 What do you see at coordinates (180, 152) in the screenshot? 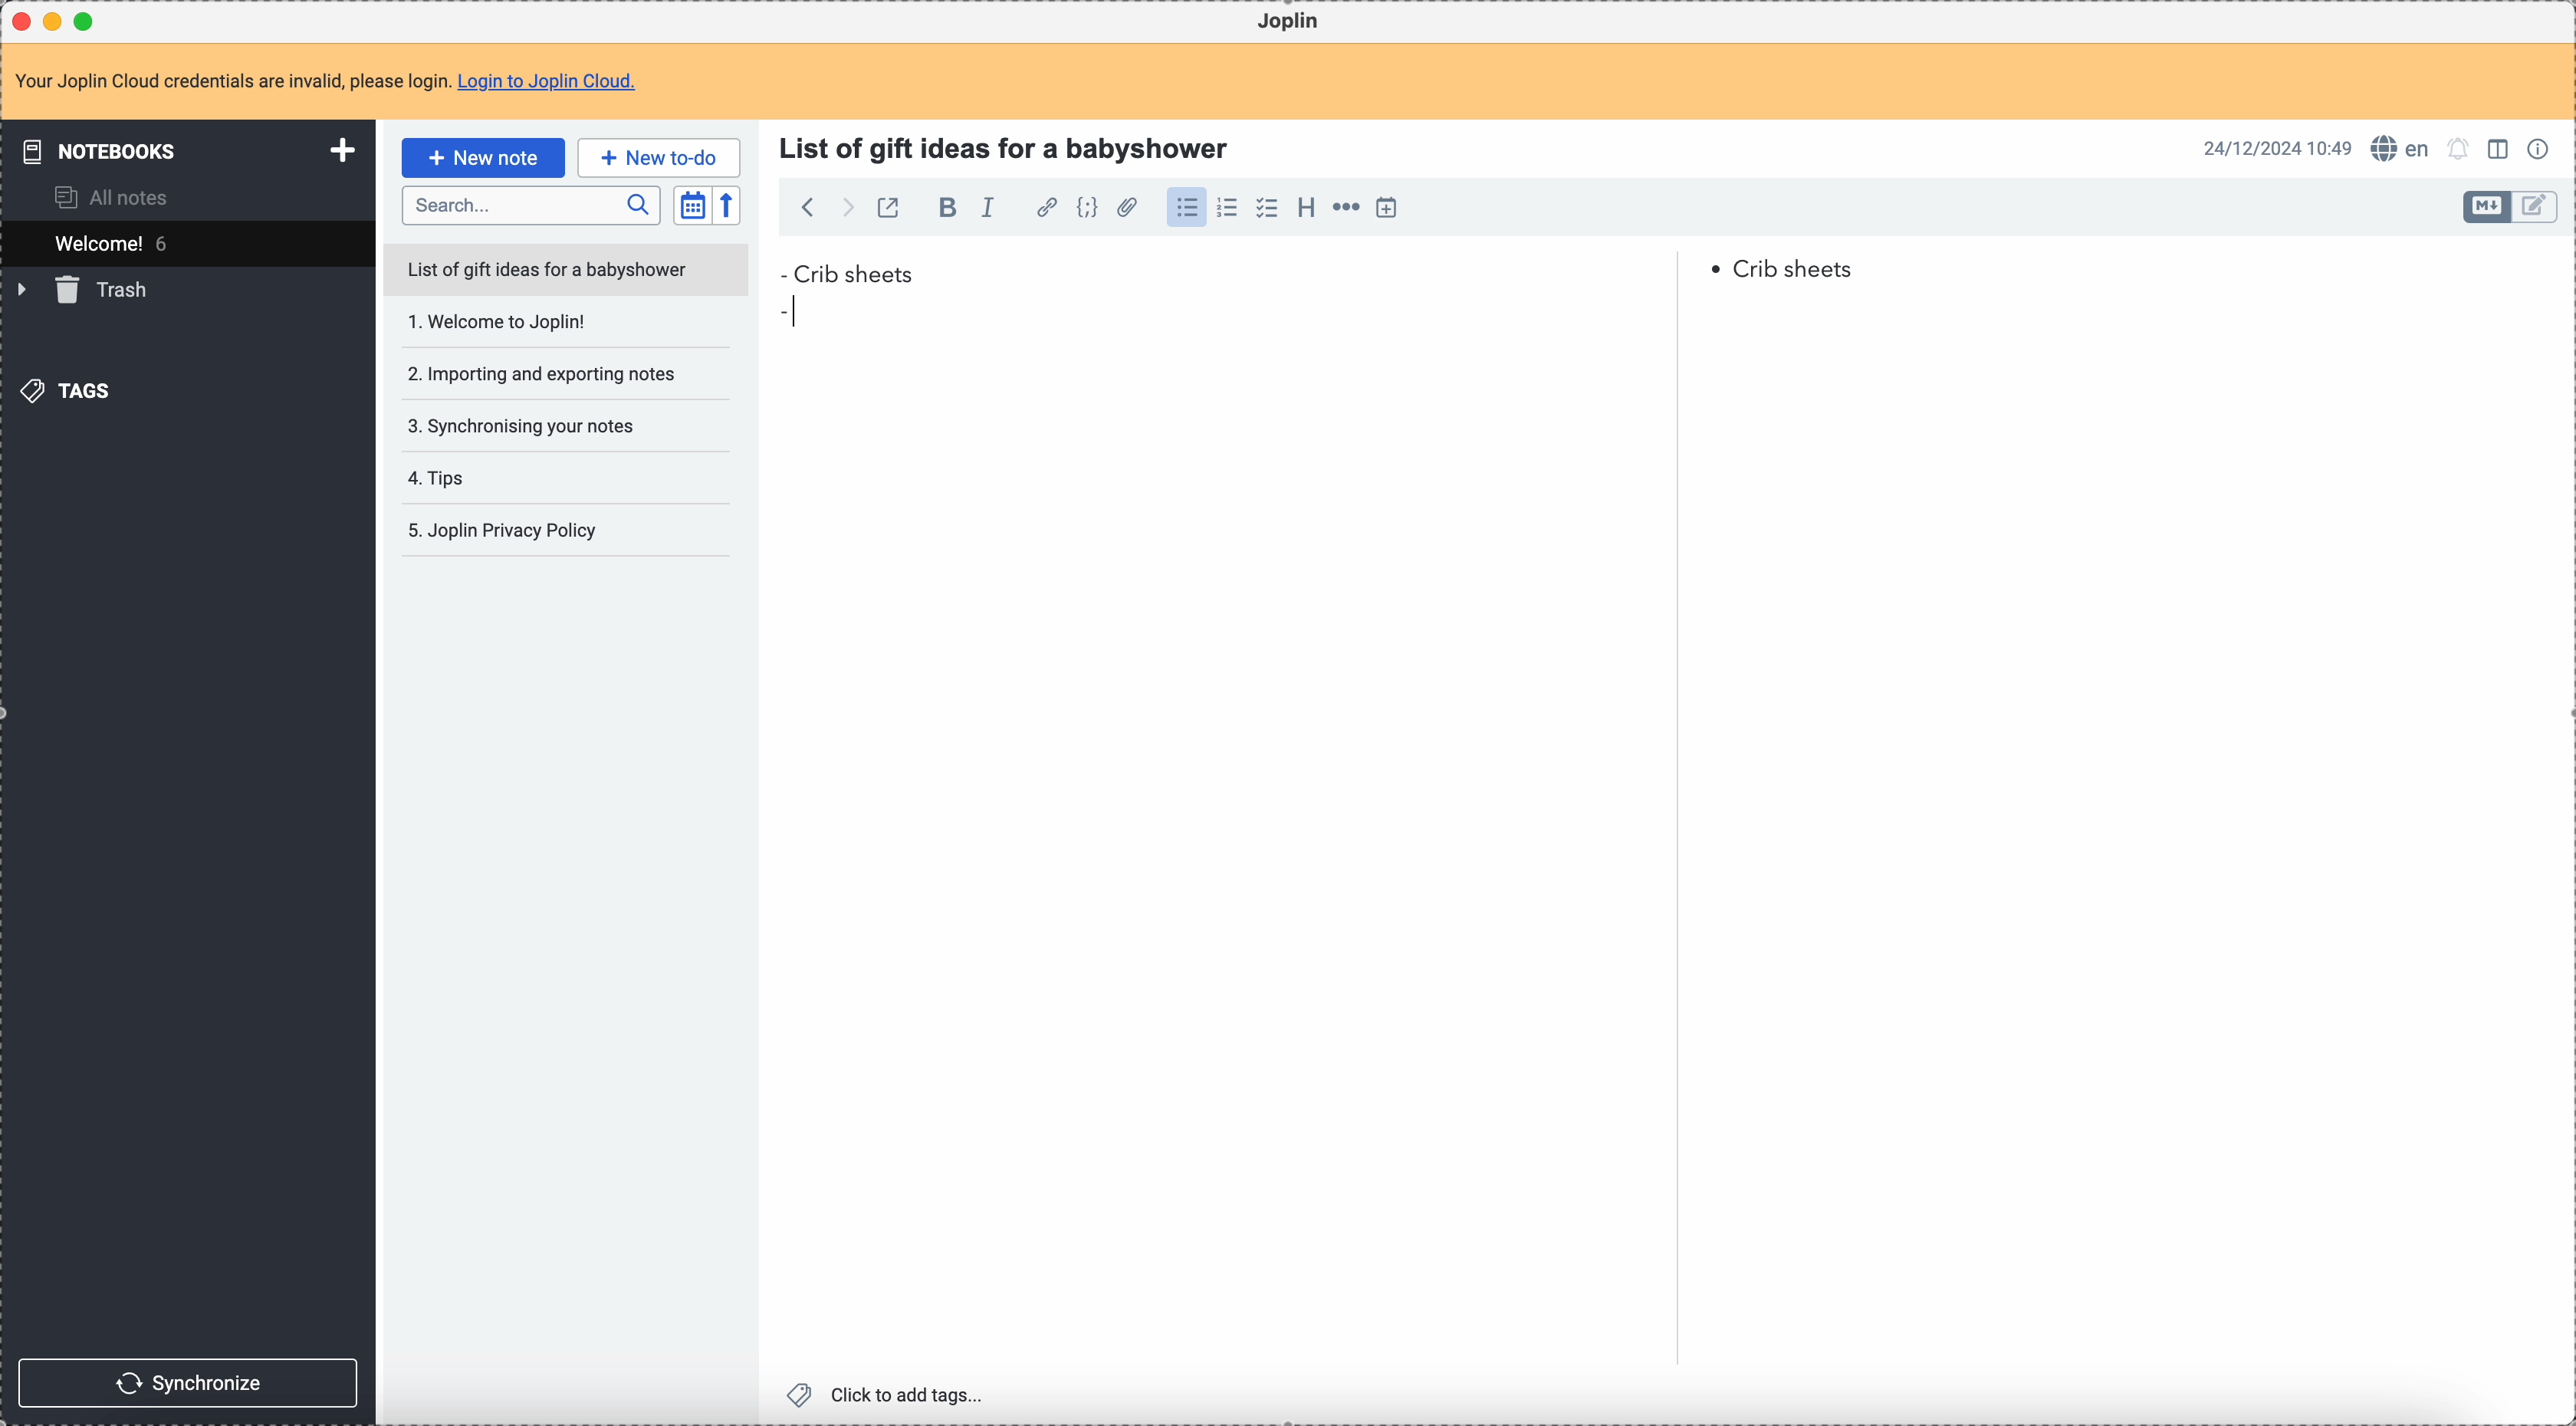
I see `notebooks` at bounding box center [180, 152].